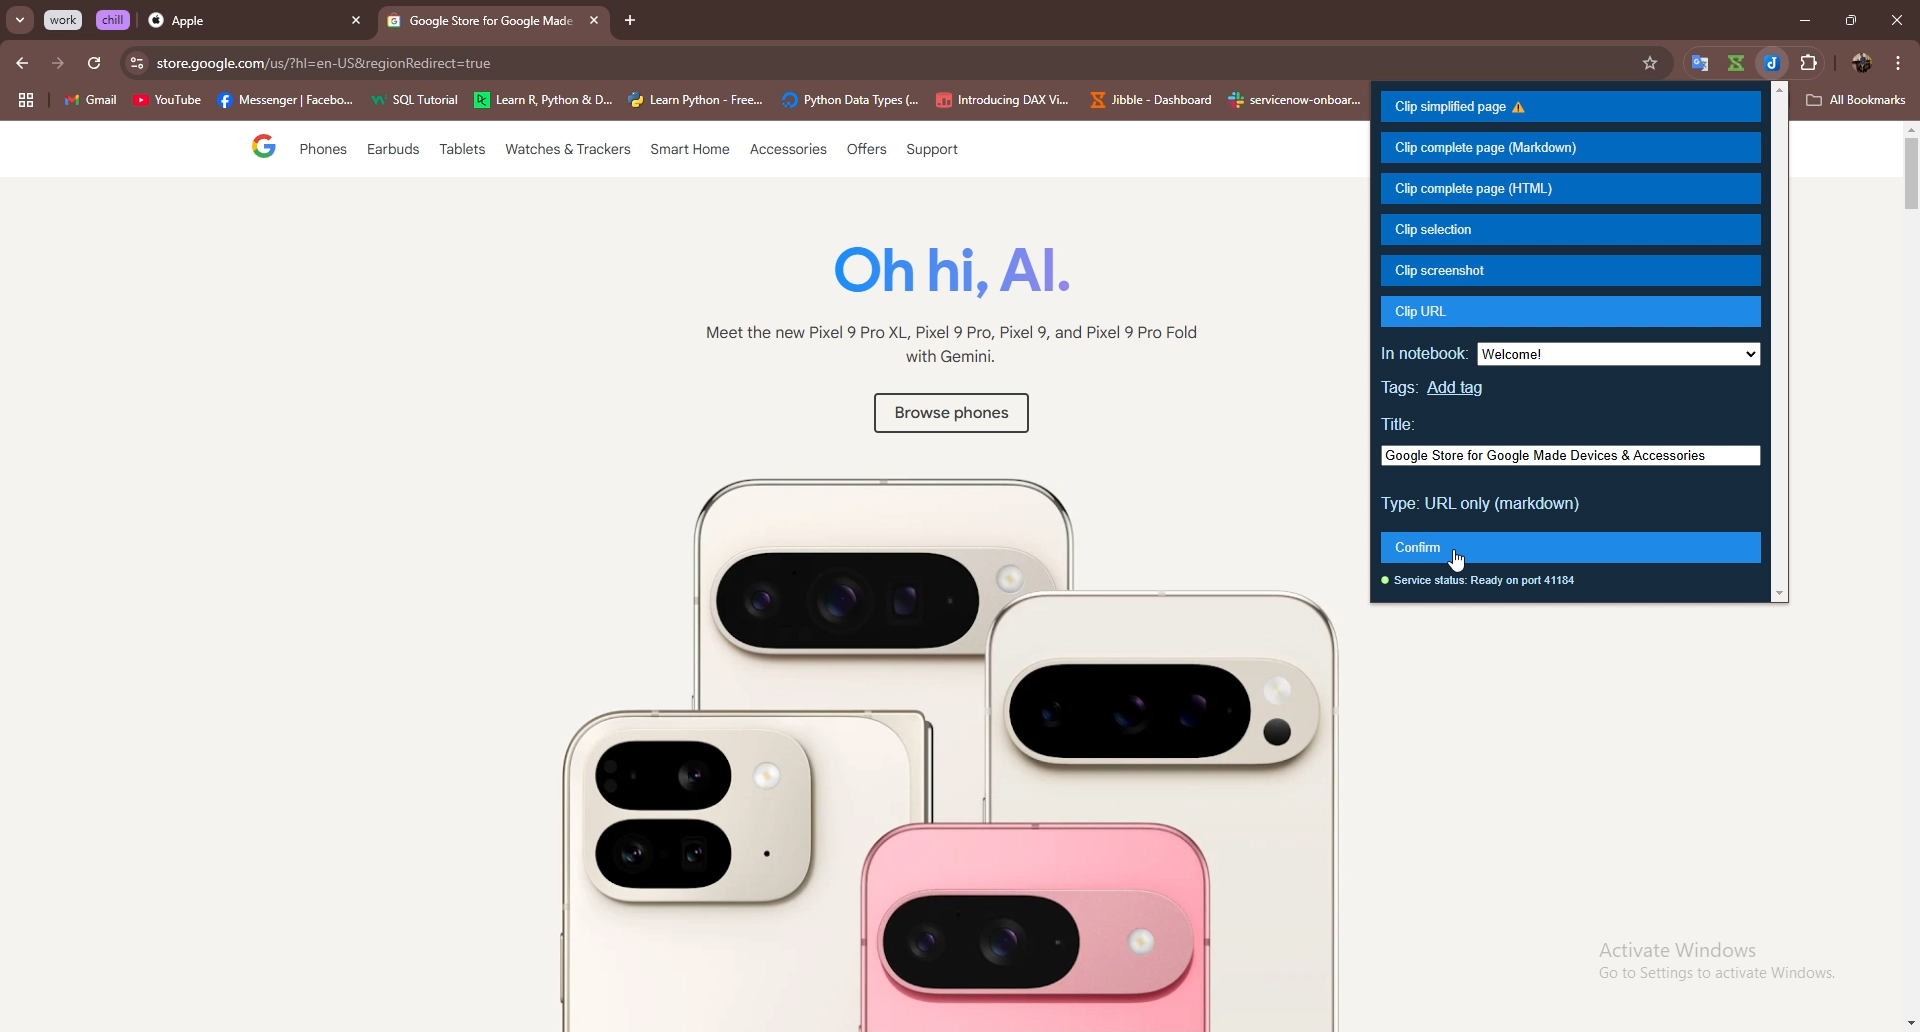 The width and height of the screenshot is (1920, 1032). Describe the element at coordinates (25, 101) in the screenshot. I see `tab groups` at that location.